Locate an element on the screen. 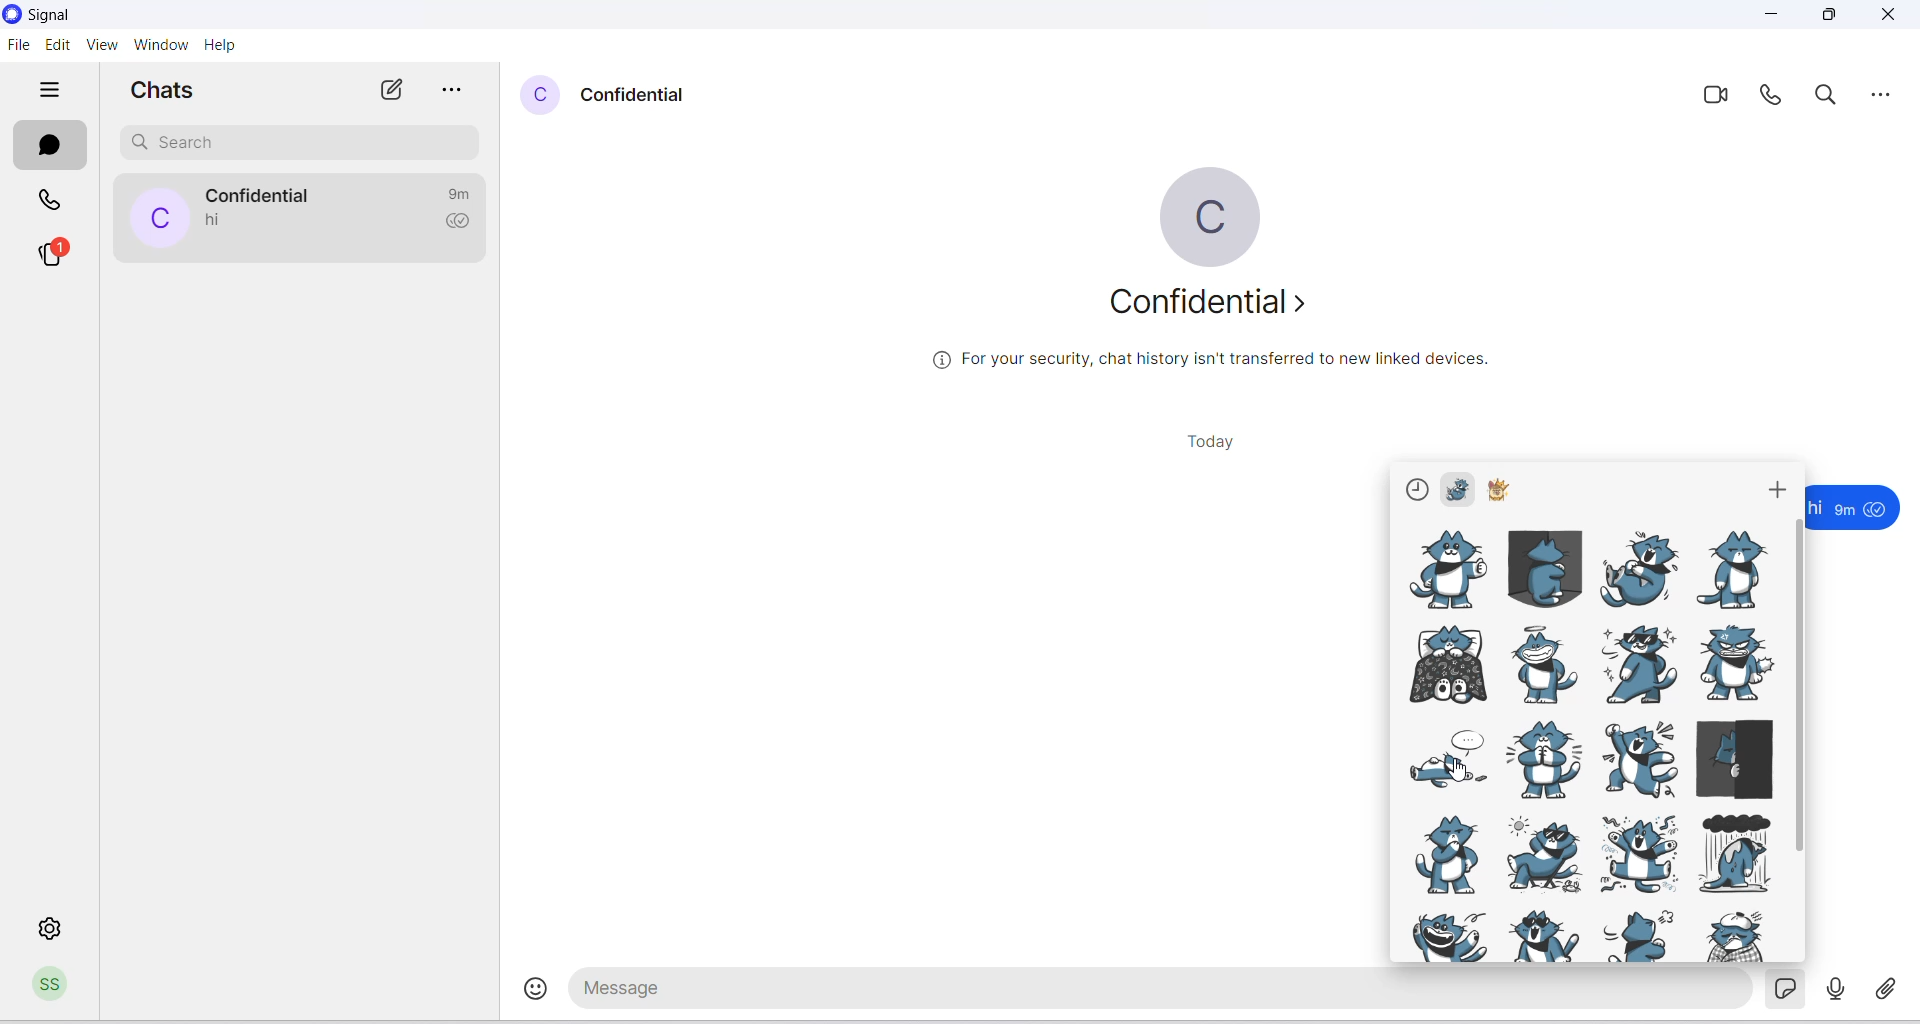  search chat is located at coordinates (299, 141).